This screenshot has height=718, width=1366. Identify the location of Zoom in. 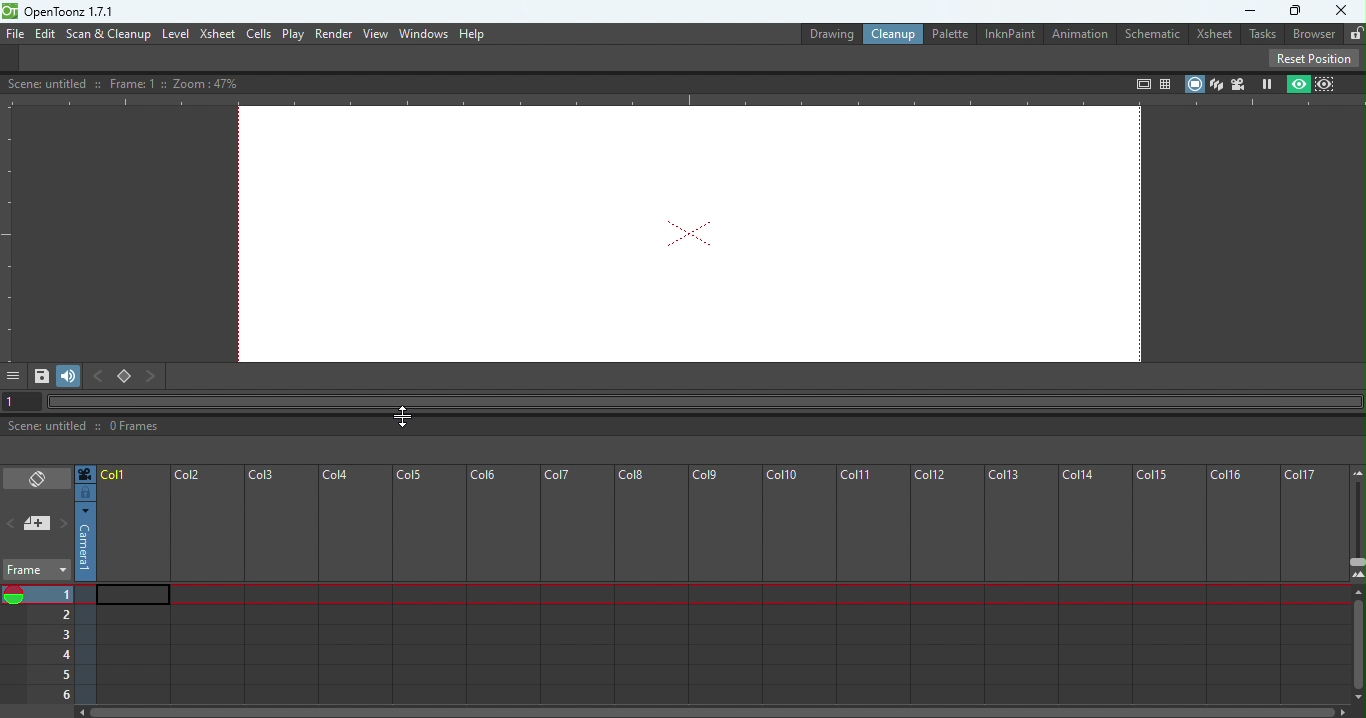
(1357, 572).